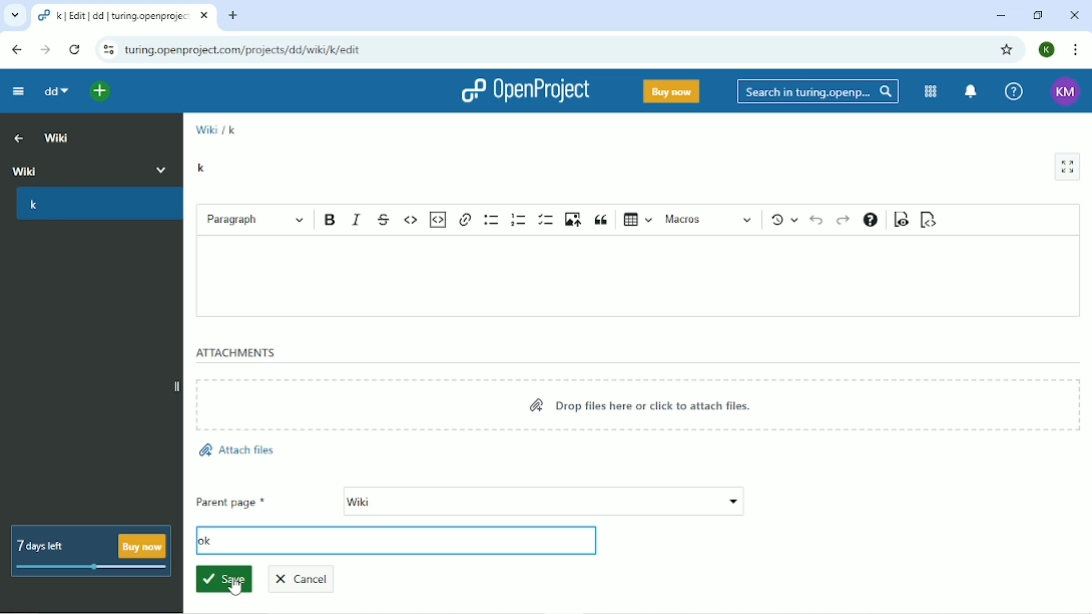 This screenshot has height=614, width=1092. What do you see at coordinates (97, 90) in the screenshot?
I see `Open quick add menu` at bounding box center [97, 90].